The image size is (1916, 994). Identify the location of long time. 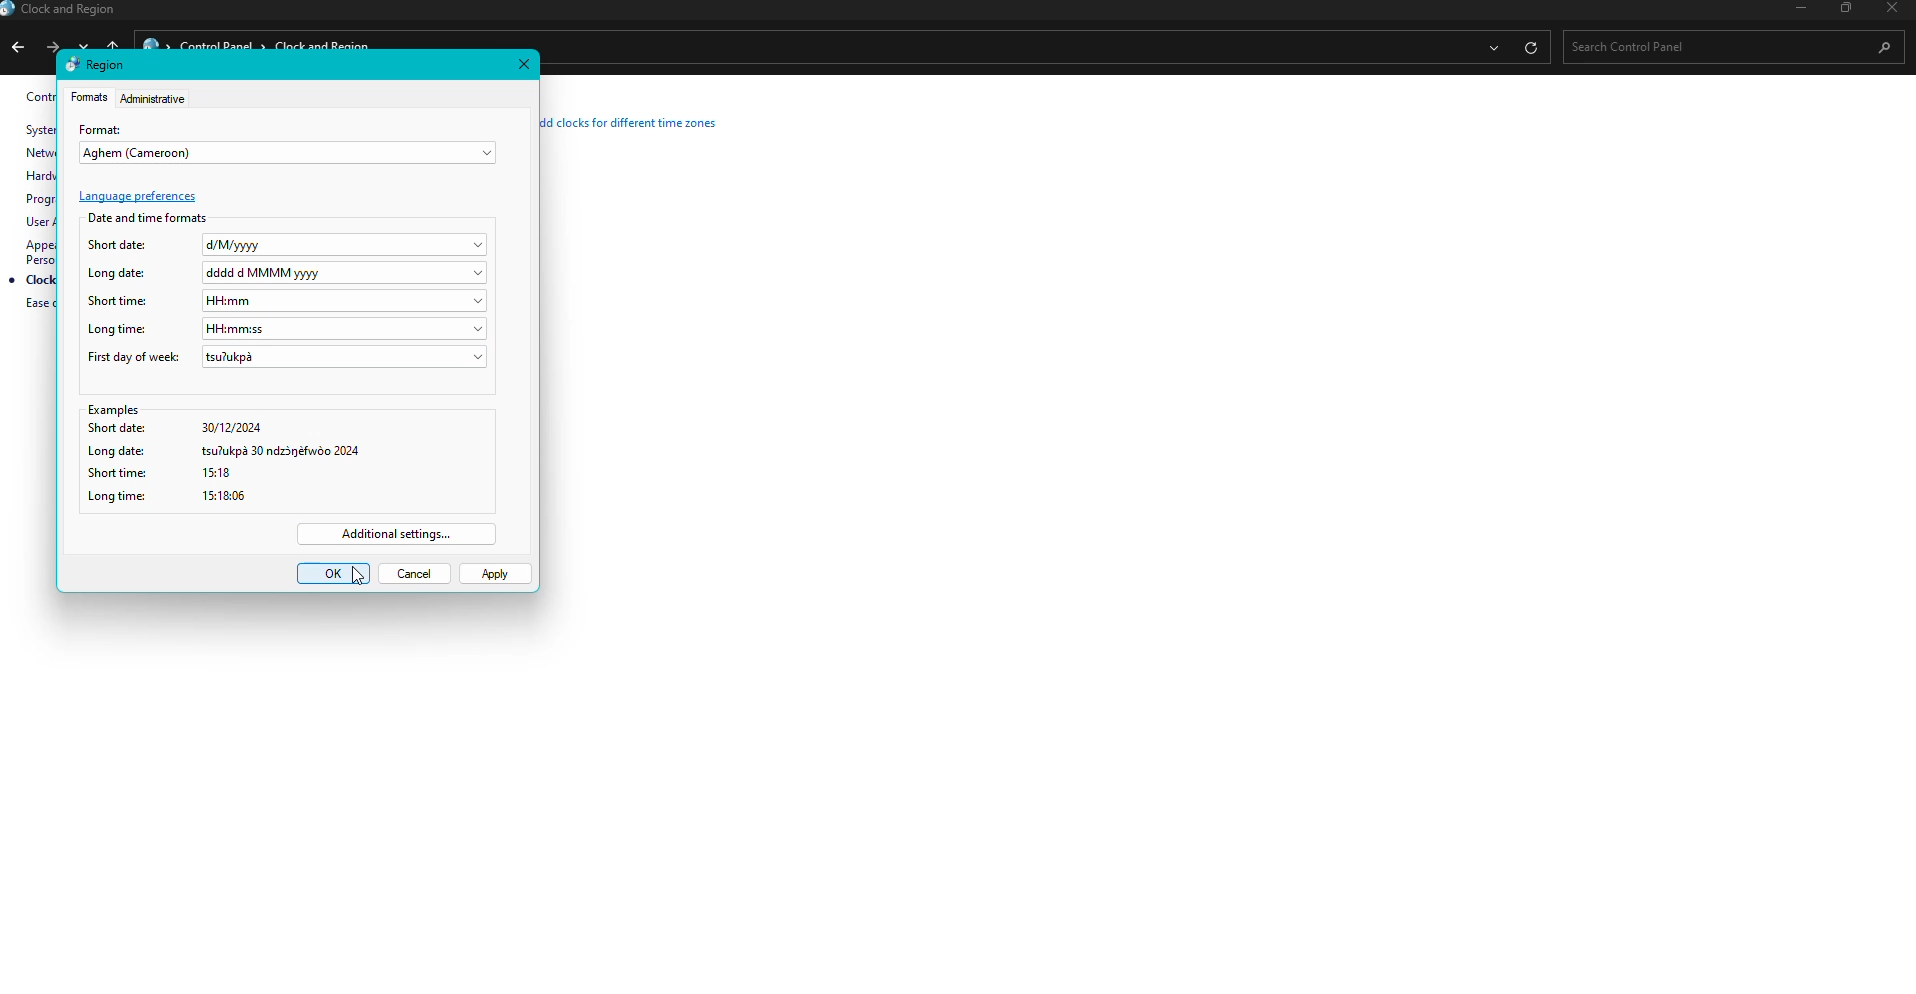
(278, 496).